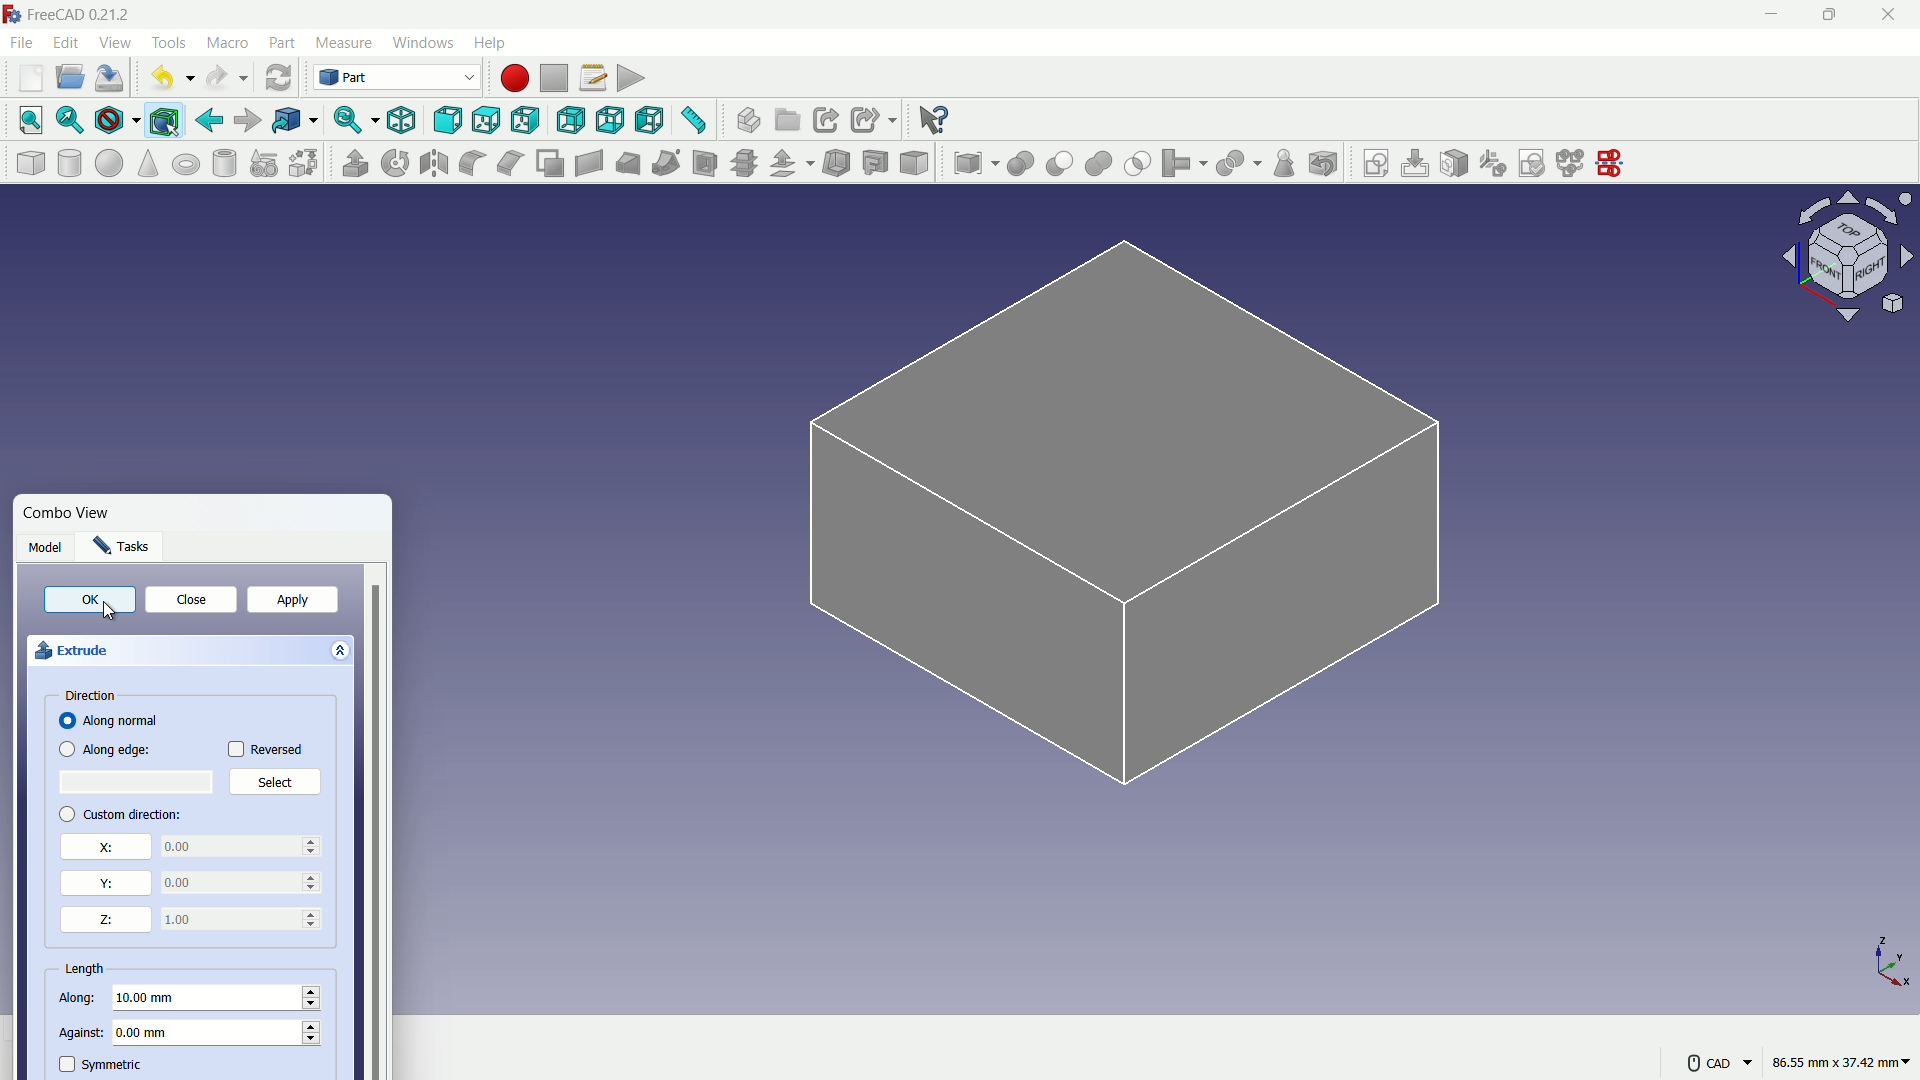  Describe the element at coordinates (66, 43) in the screenshot. I see `edit` at that location.